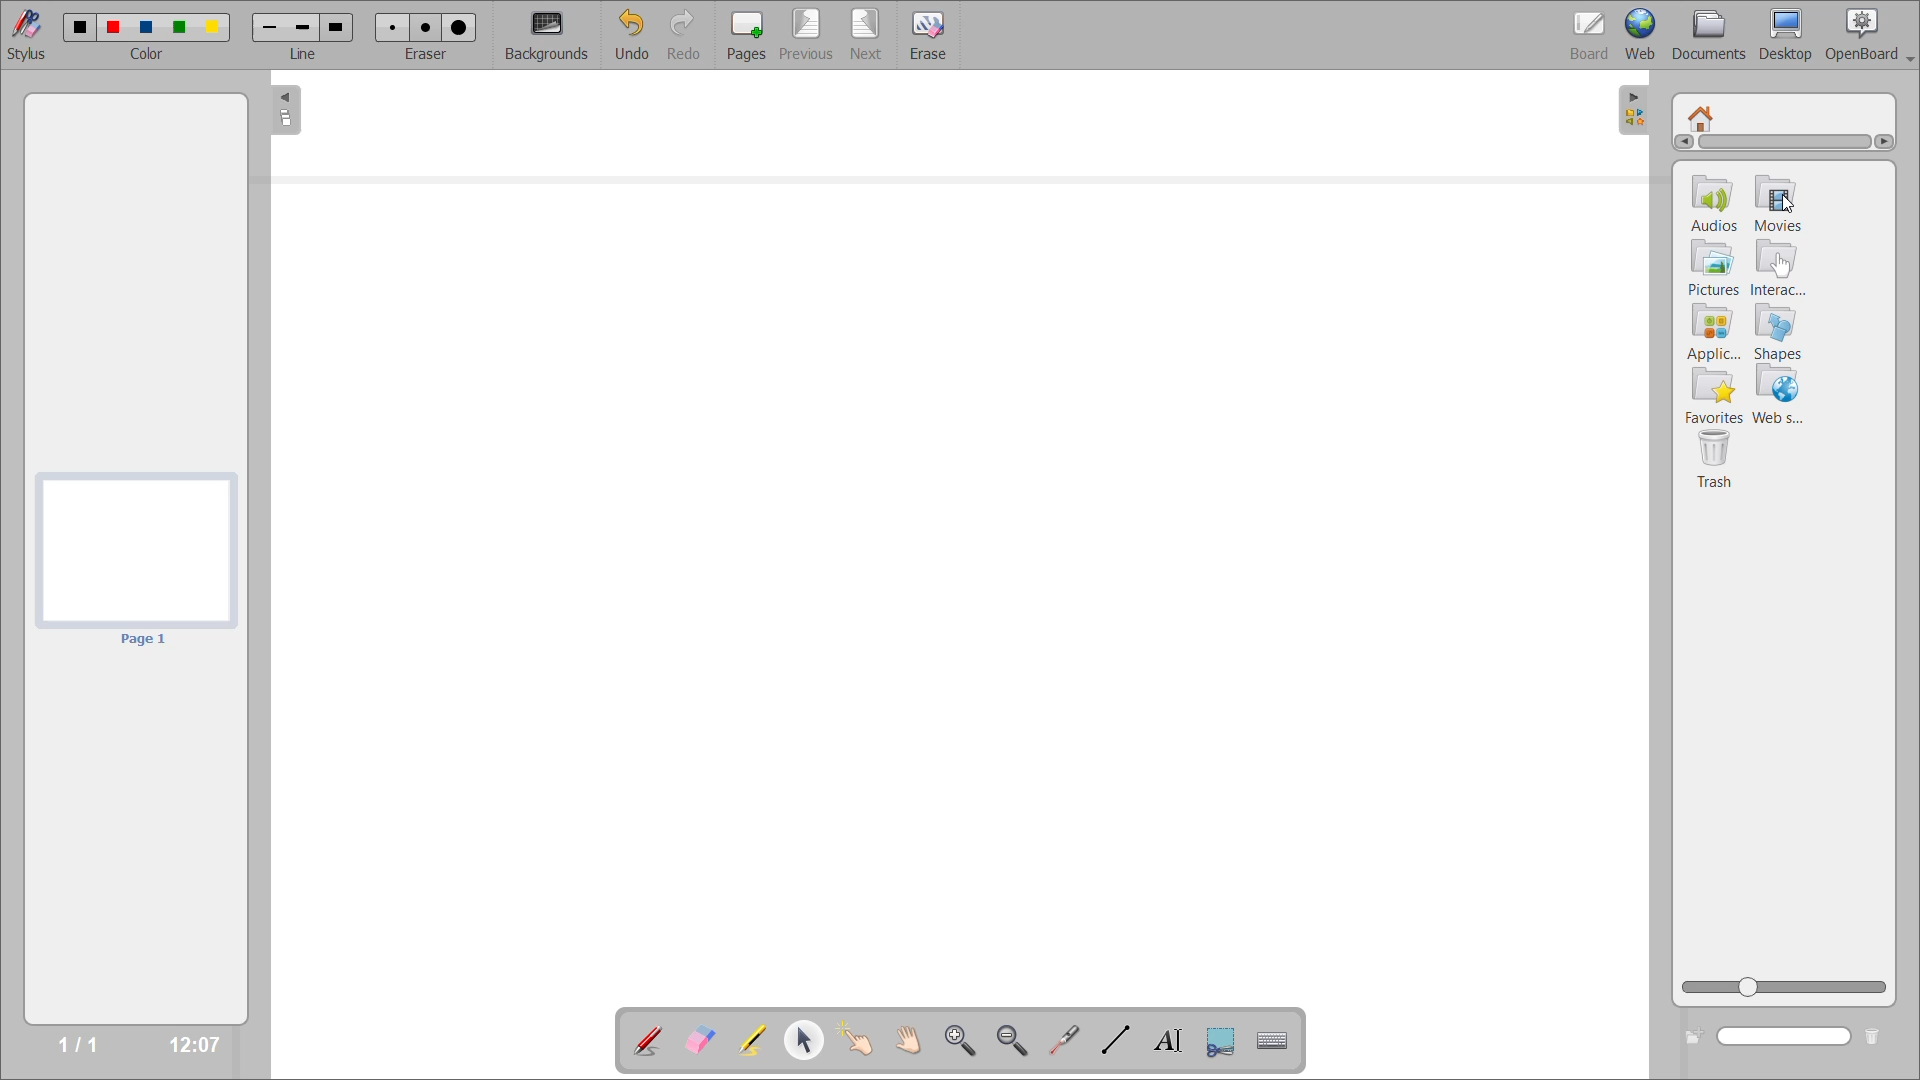 This screenshot has width=1920, height=1080. What do you see at coordinates (340, 29) in the screenshot?
I see `Large line` at bounding box center [340, 29].